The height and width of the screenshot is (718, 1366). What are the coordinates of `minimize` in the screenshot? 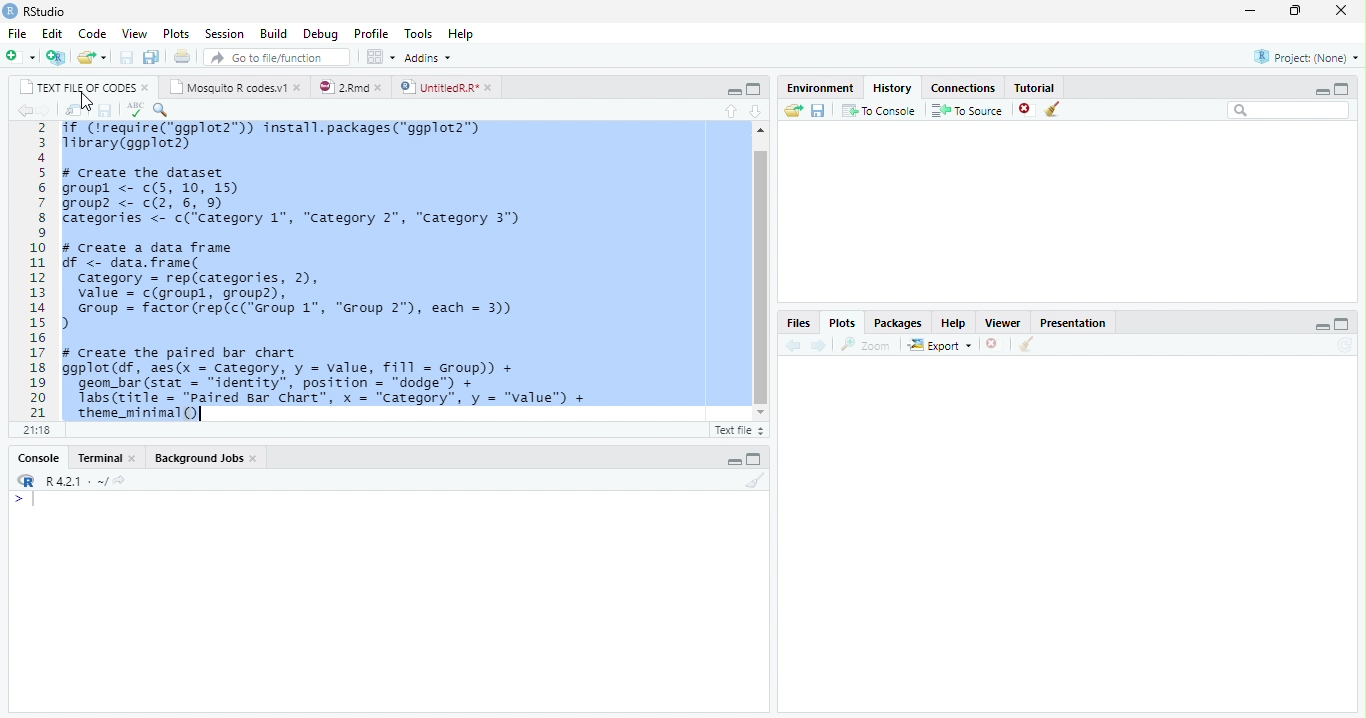 It's located at (1250, 10).